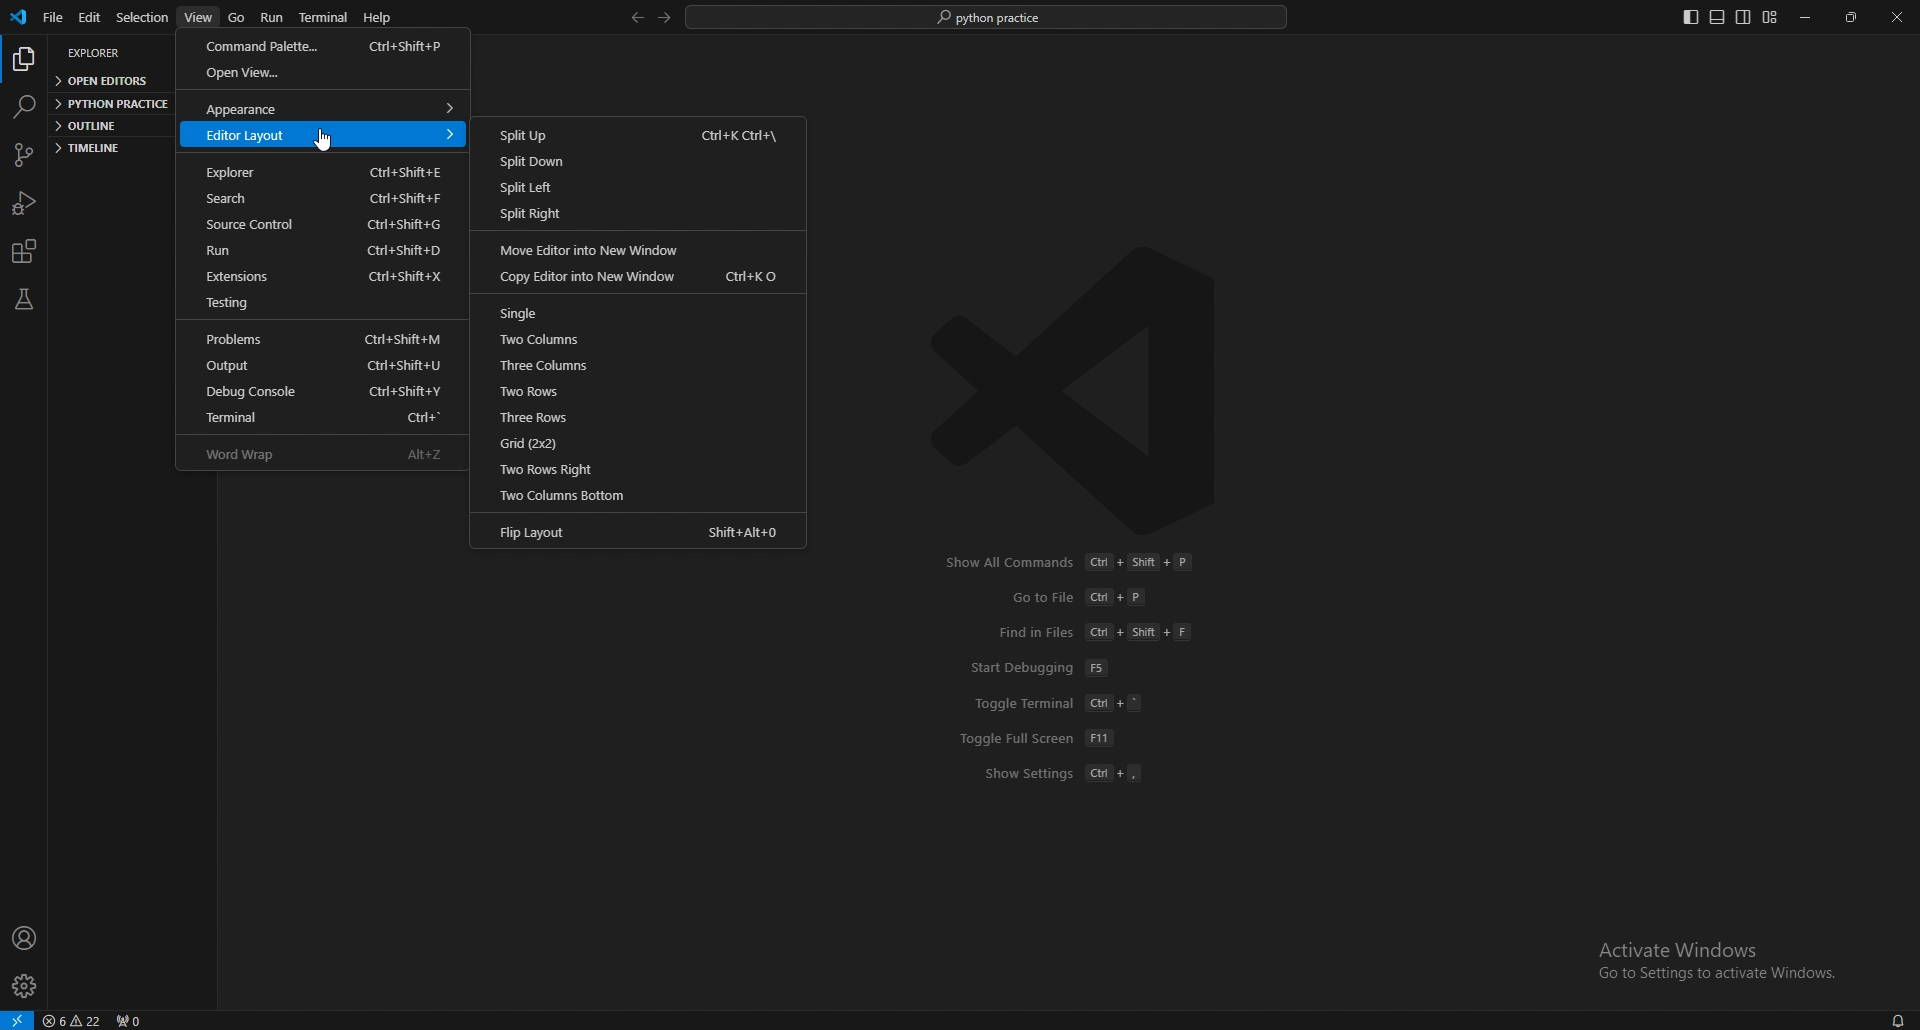 This screenshot has height=1030, width=1920. What do you see at coordinates (323, 18) in the screenshot?
I see `terminal` at bounding box center [323, 18].